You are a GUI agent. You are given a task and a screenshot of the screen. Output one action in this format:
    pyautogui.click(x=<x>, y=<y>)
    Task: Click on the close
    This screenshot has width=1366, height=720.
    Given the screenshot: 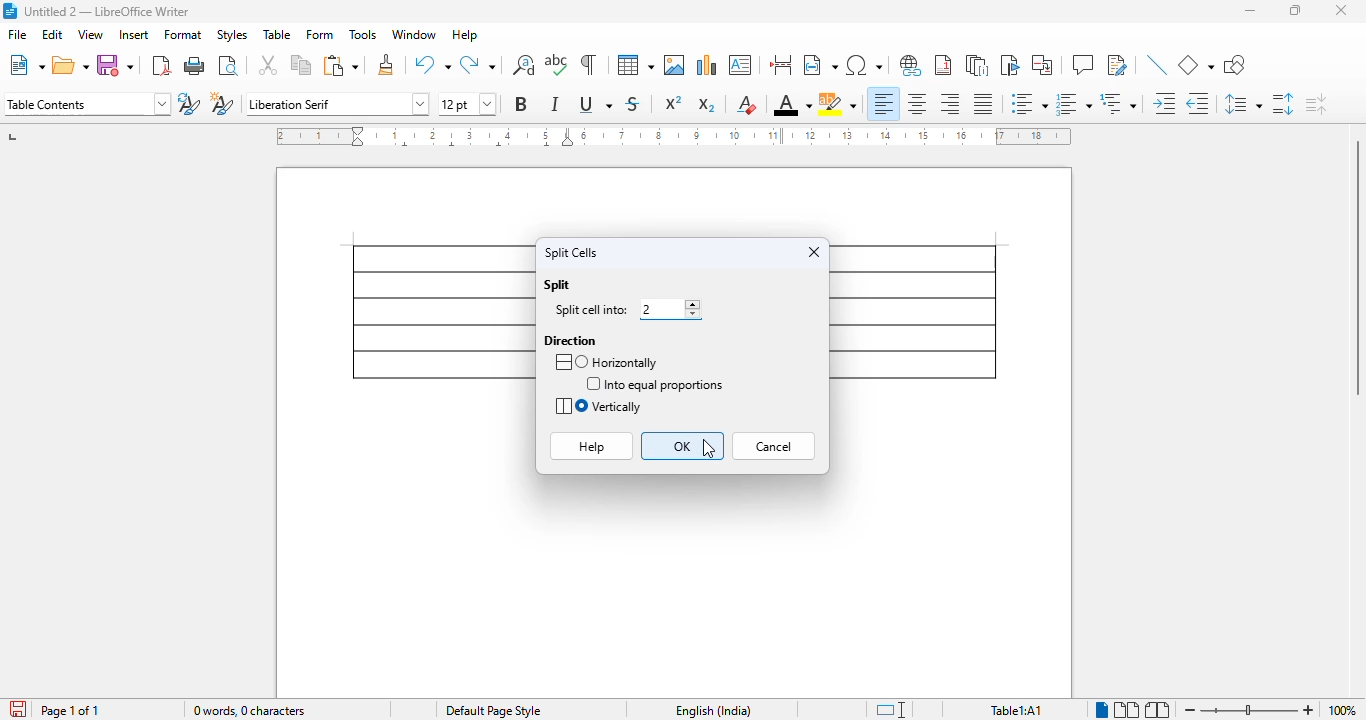 What is the action you would take?
    pyautogui.click(x=1342, y=11)
    